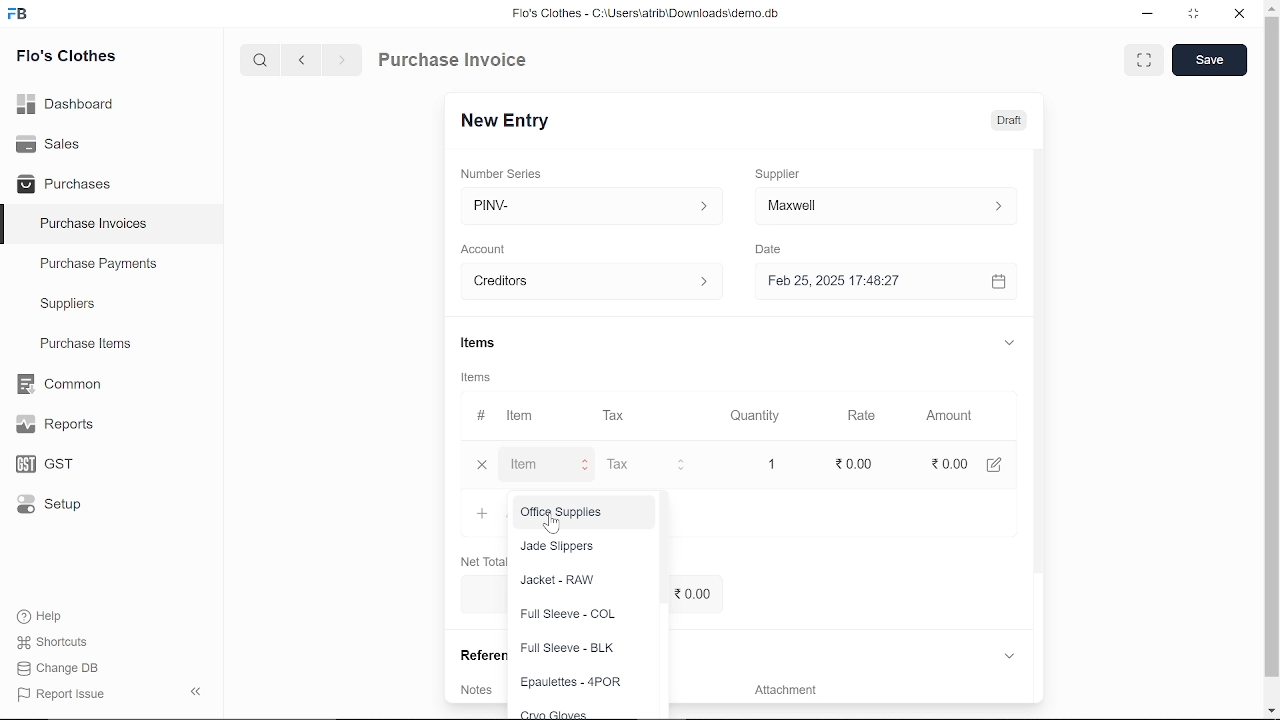  Describe the element at coordinates (593, 206) in the screenshot. I see `PINV- >` at that location.